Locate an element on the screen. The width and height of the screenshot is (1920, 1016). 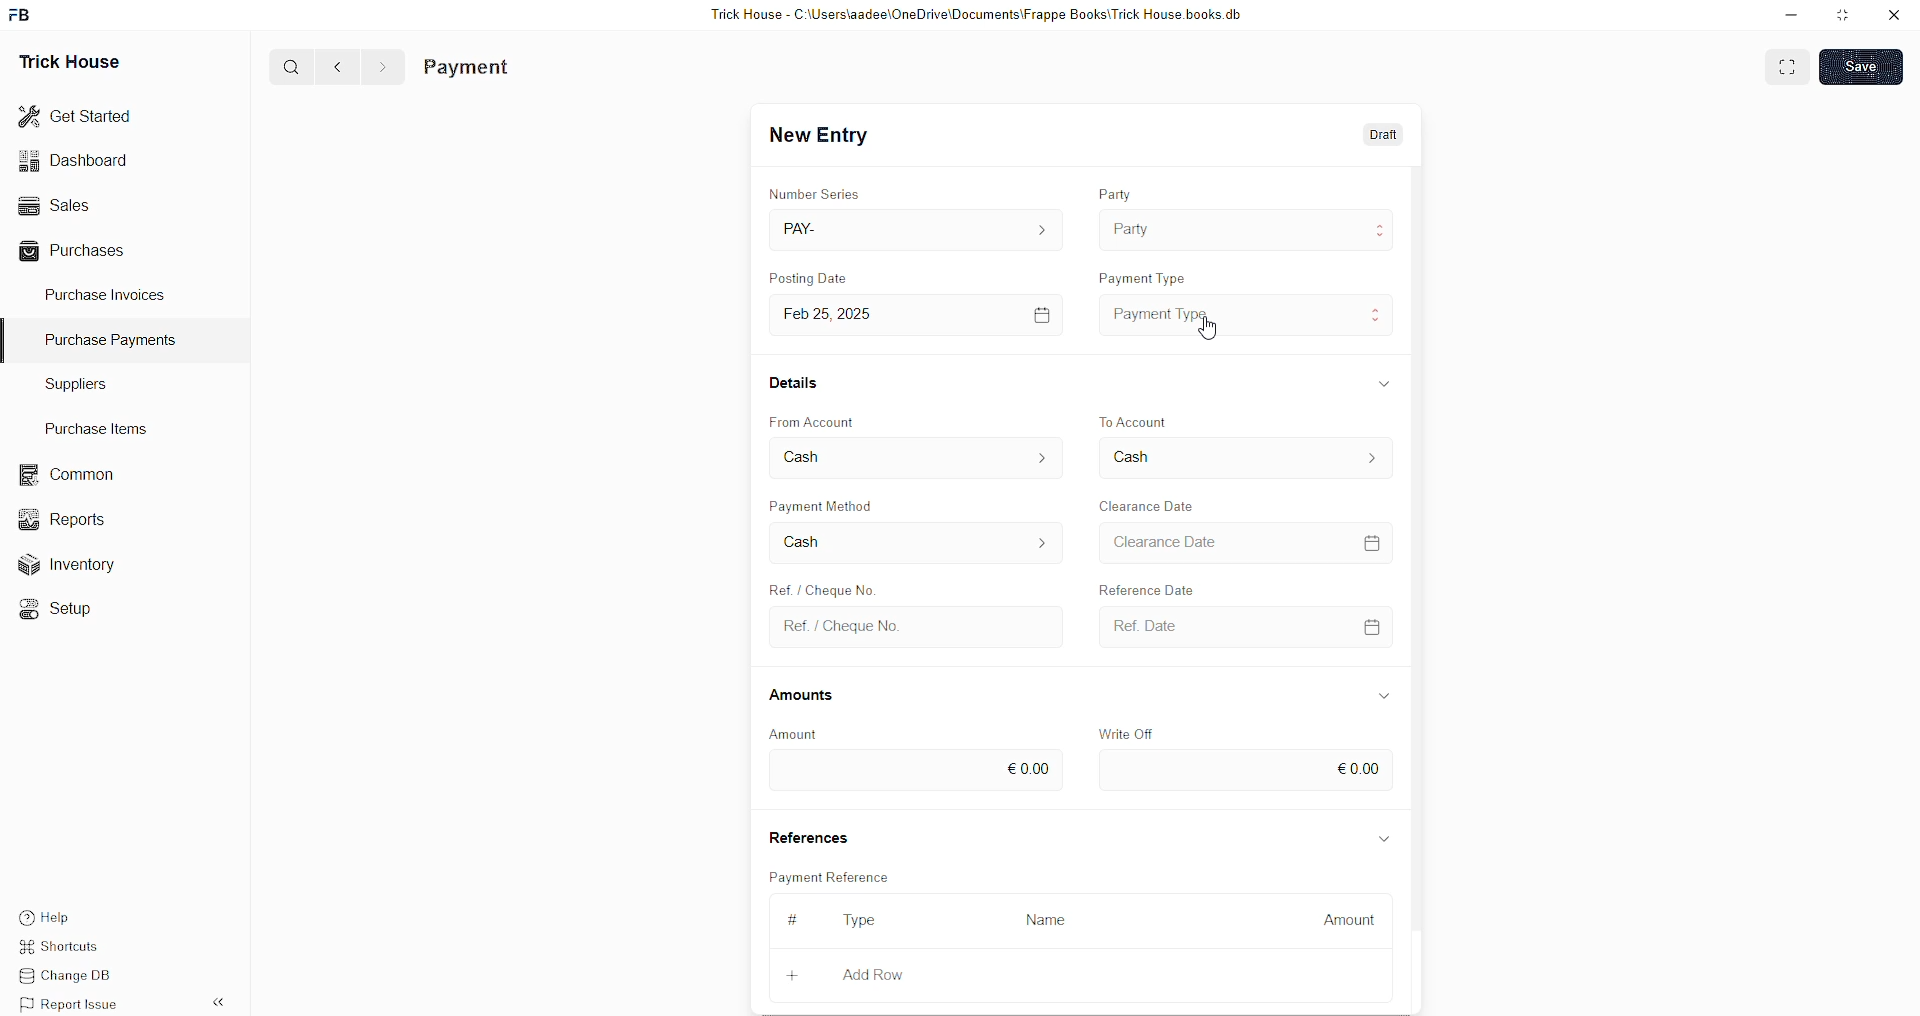
Inventory is located at coordinates (78, 569).